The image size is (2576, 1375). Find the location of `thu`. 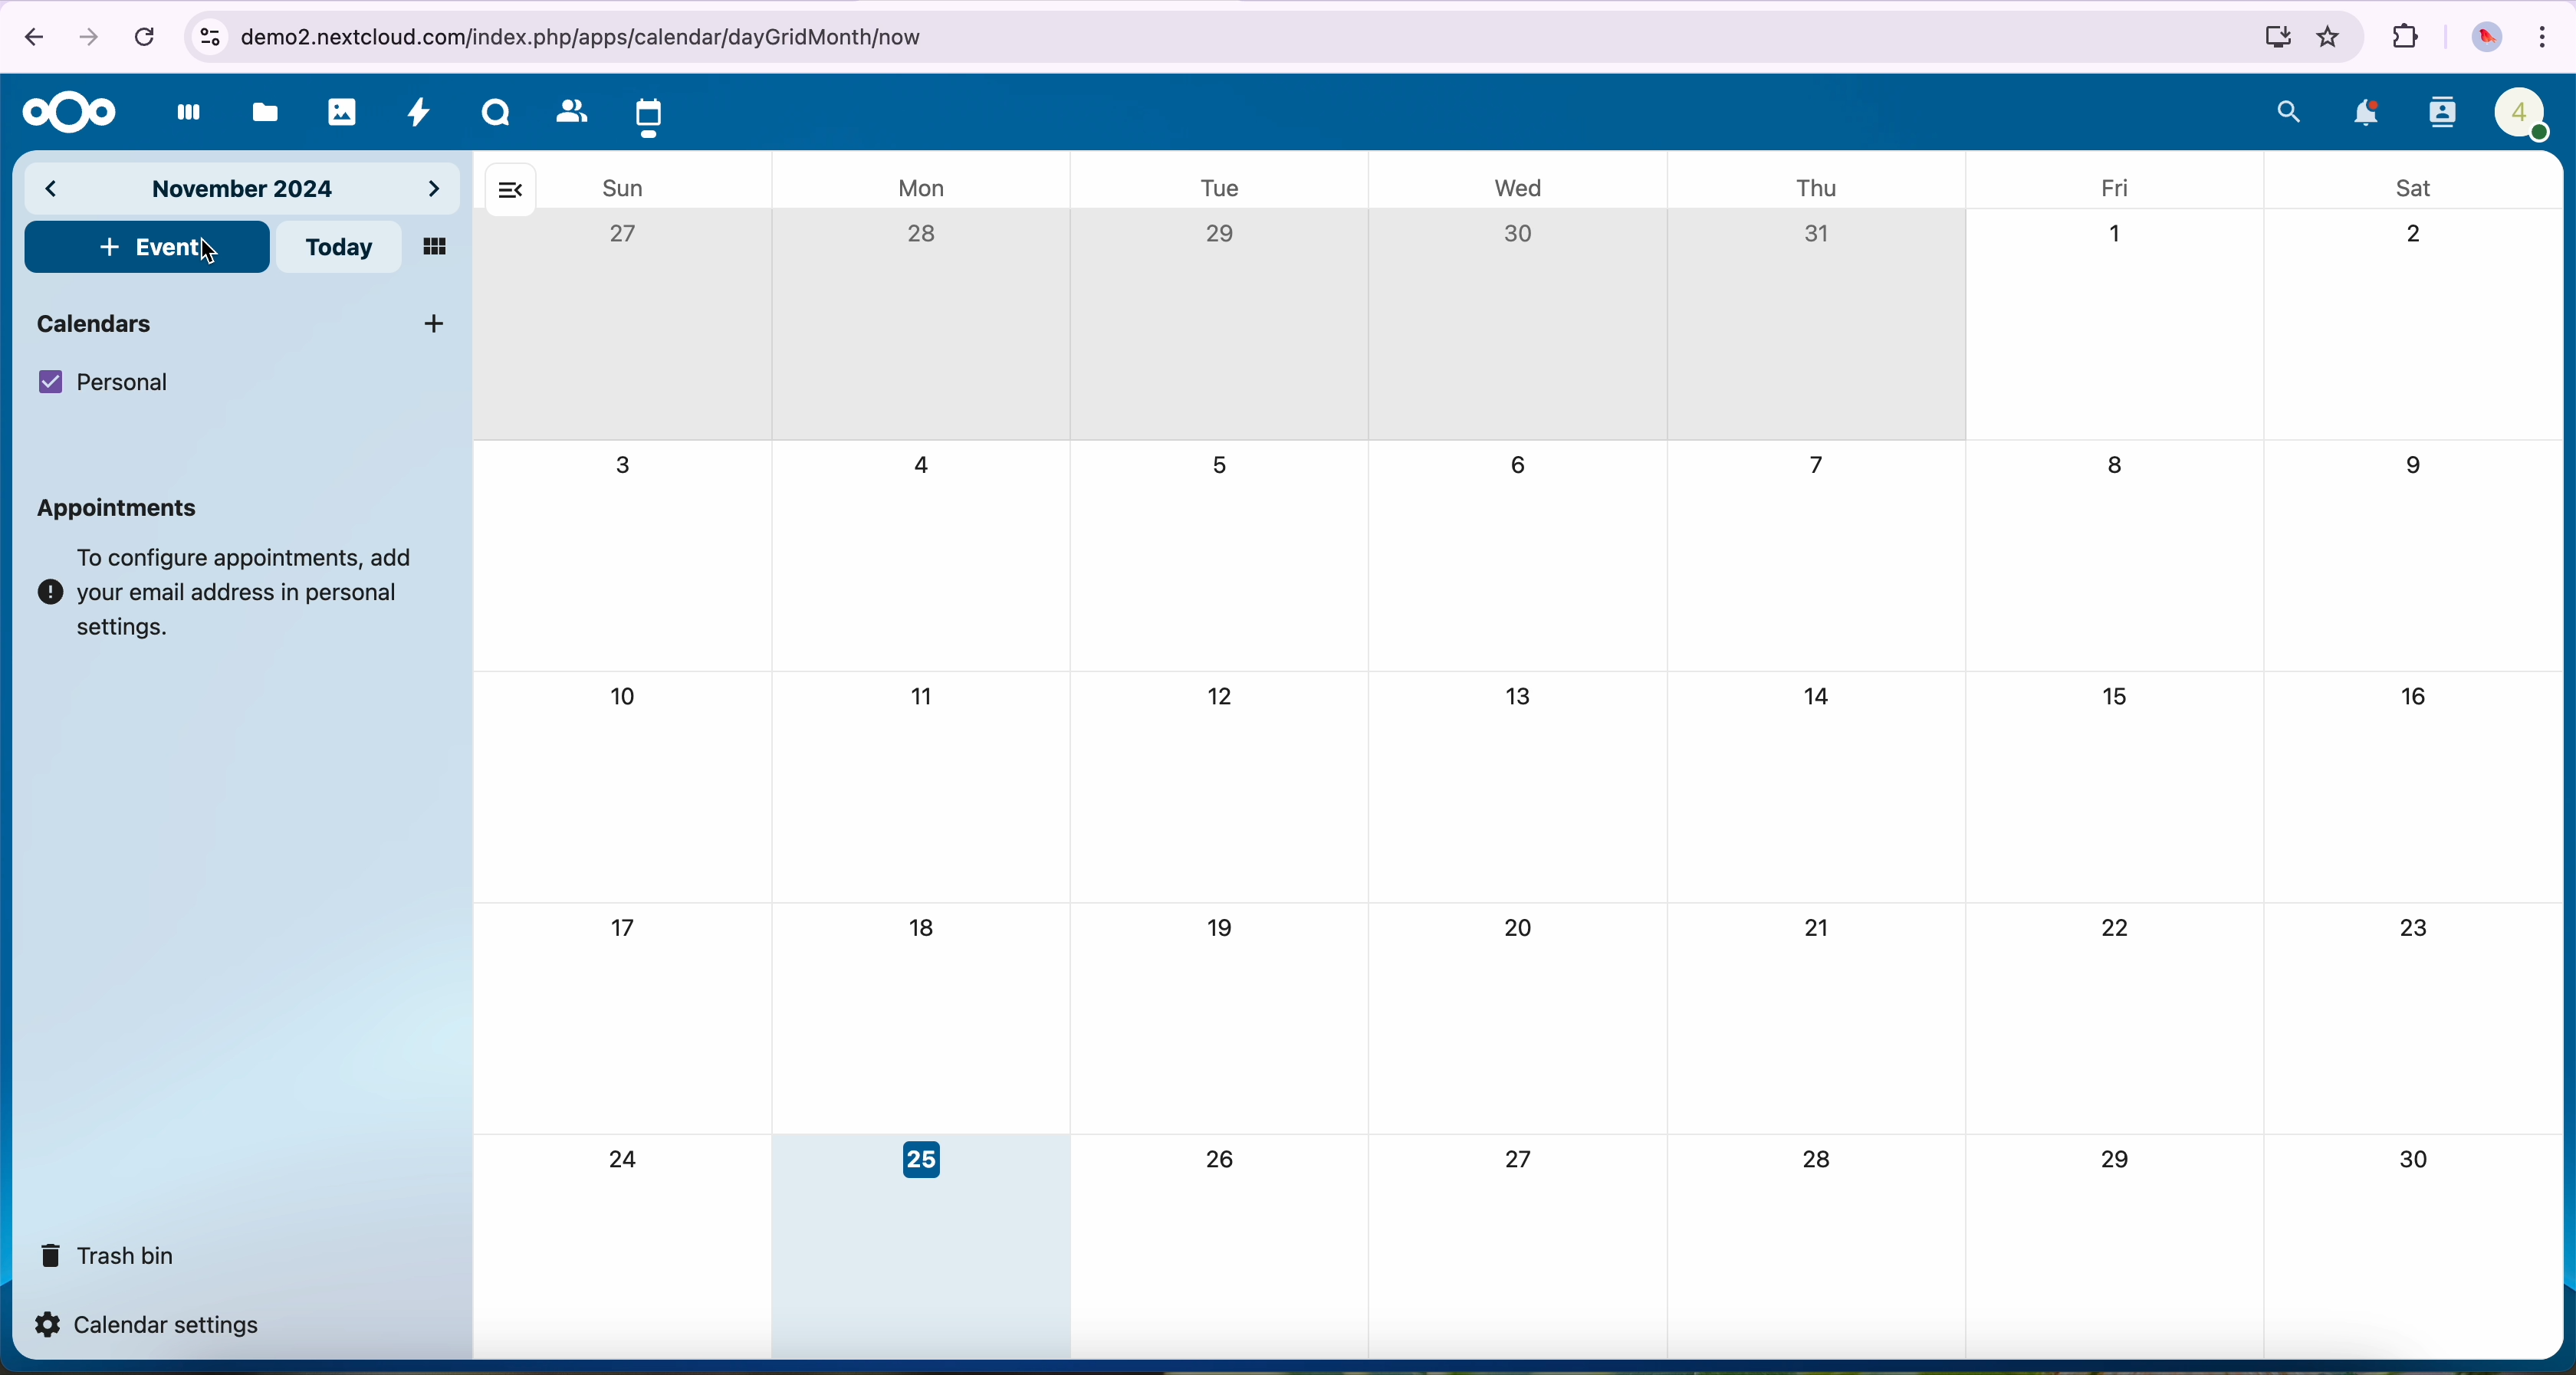

thu is located at coordinates (1824, 189).